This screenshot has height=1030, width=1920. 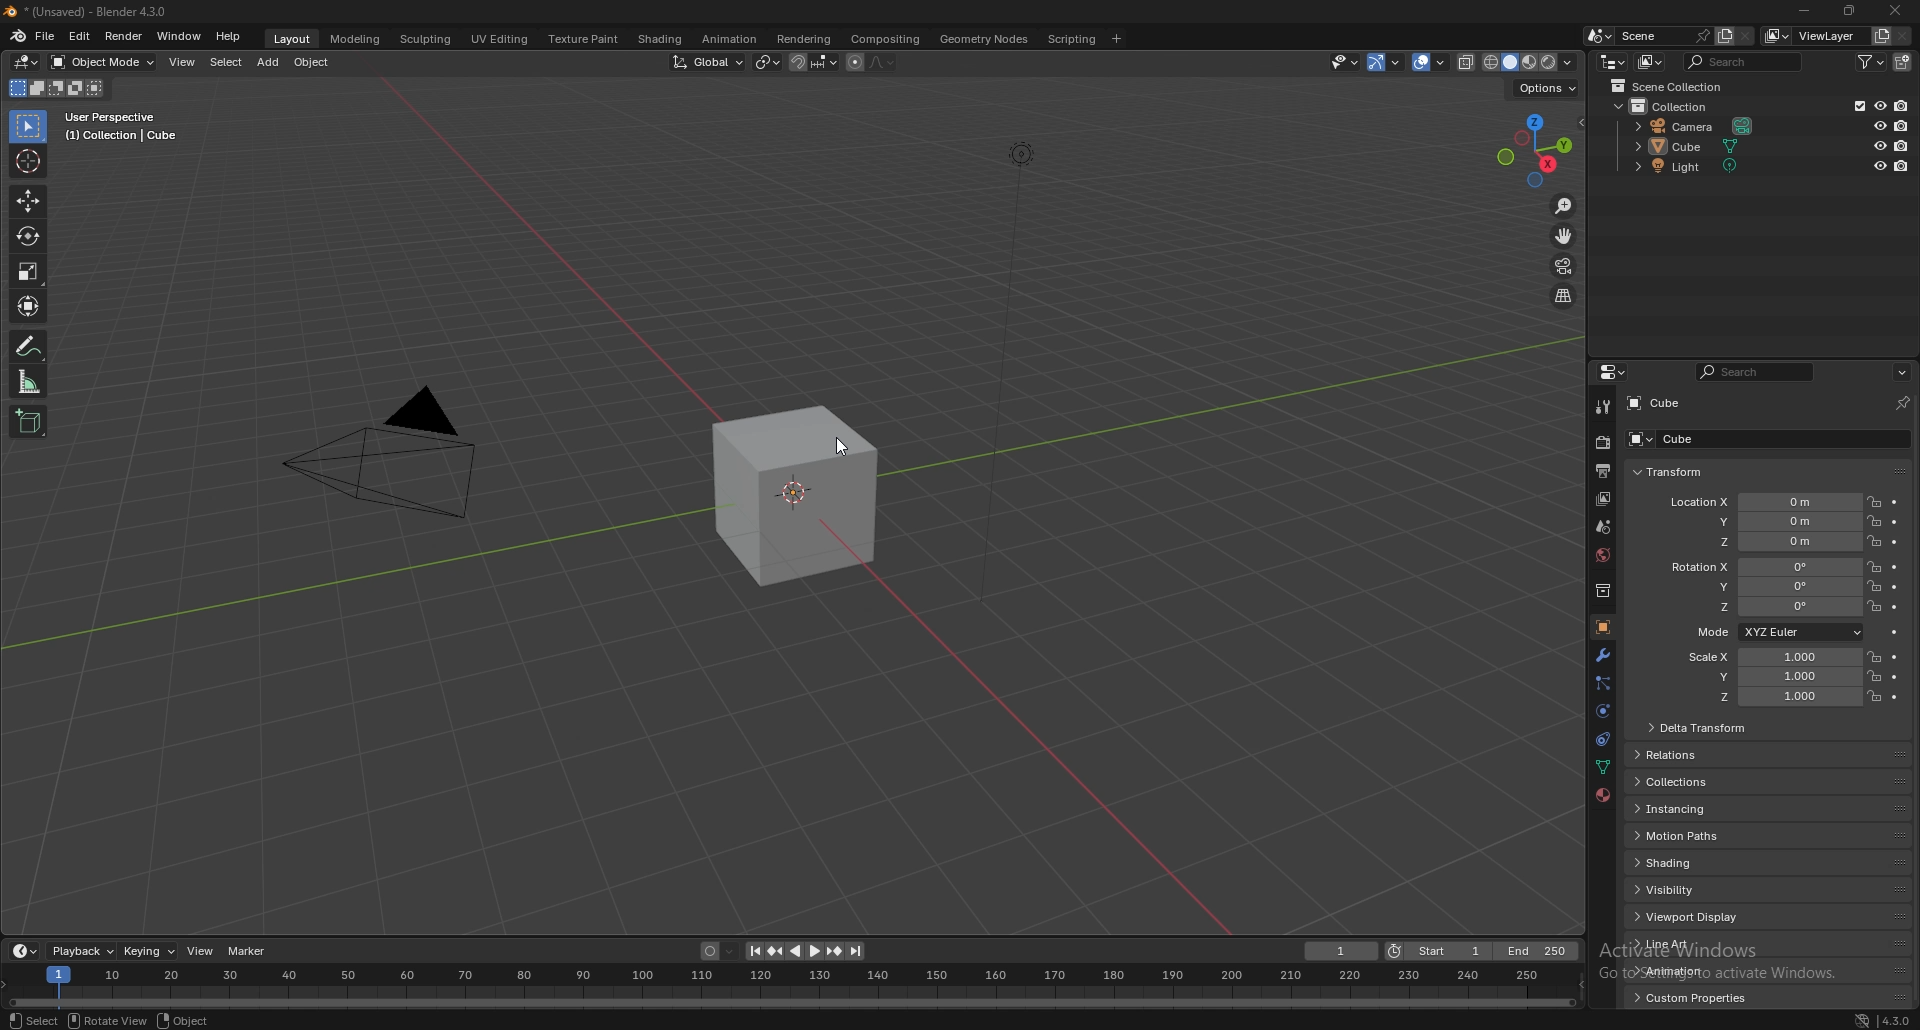 I want to click on user perspective, so click(x=125, y=125).